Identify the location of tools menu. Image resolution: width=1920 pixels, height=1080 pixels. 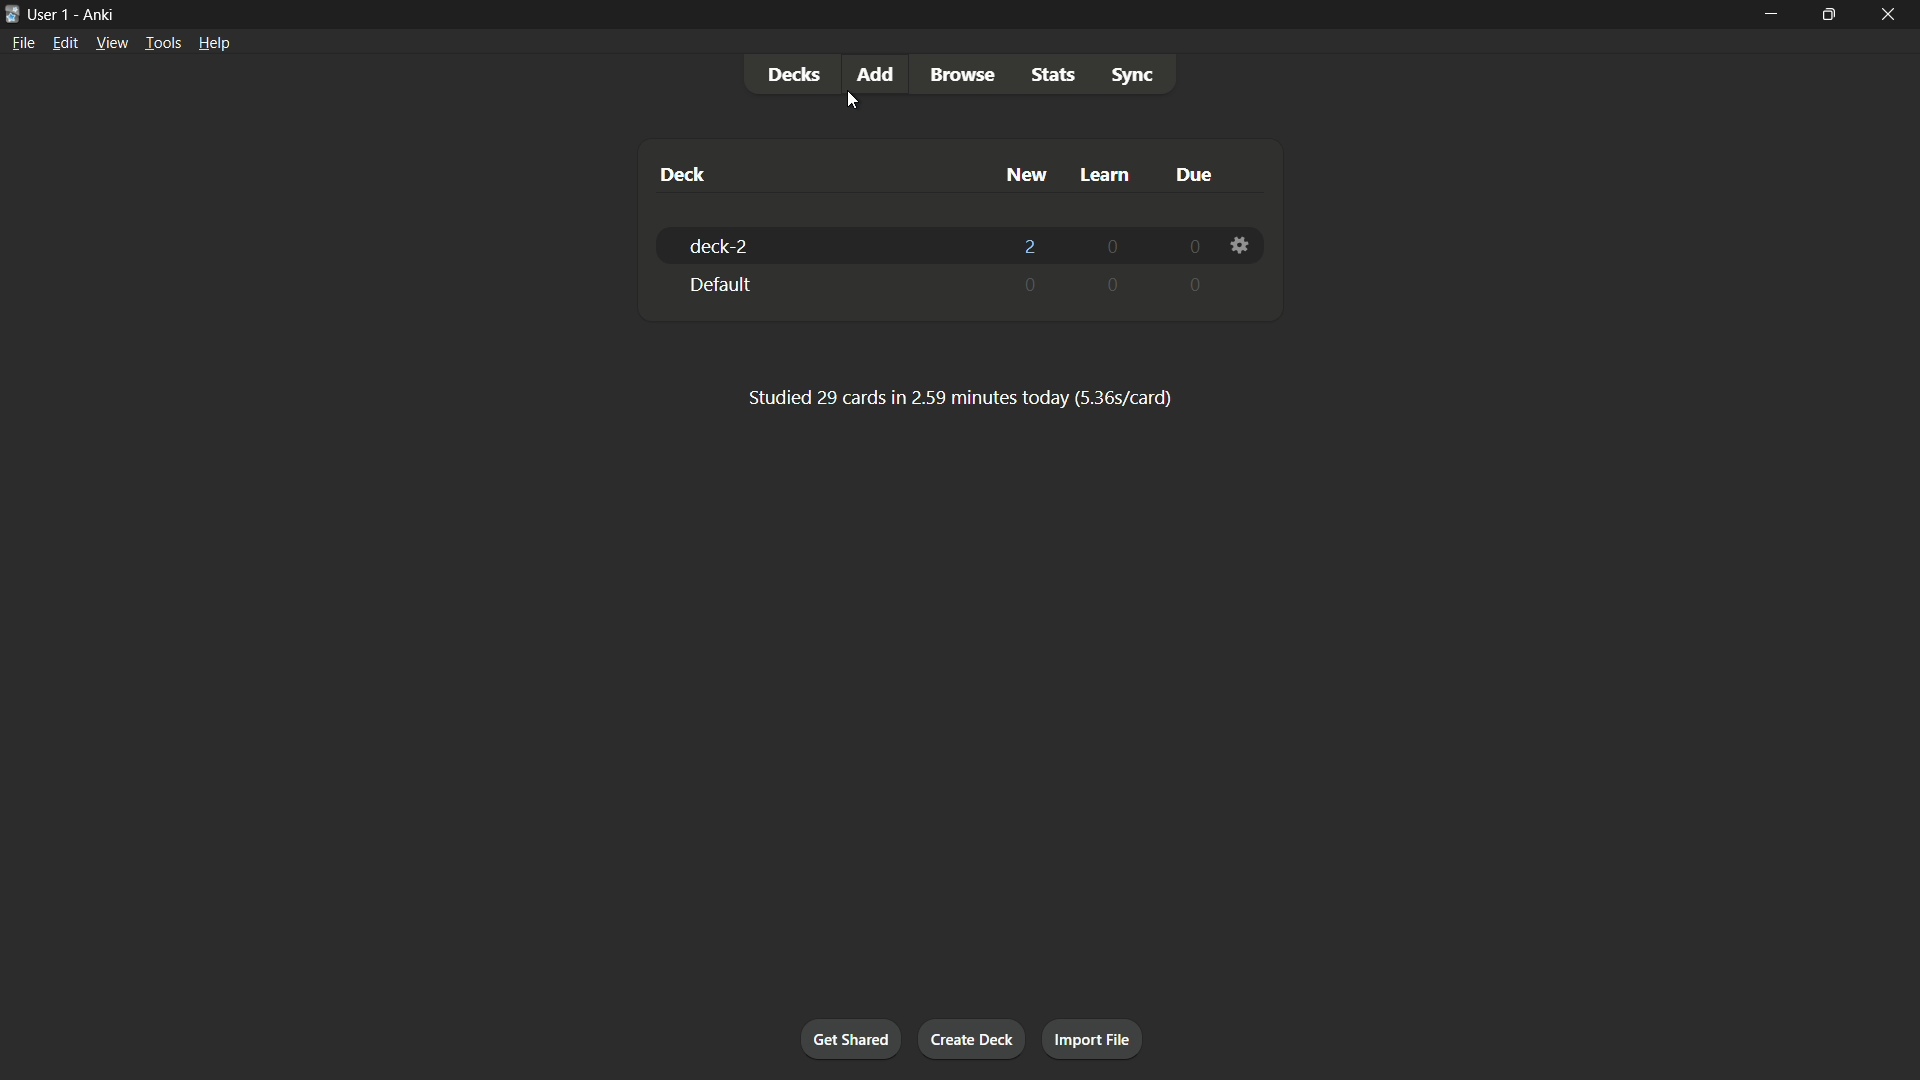
(163, 43).